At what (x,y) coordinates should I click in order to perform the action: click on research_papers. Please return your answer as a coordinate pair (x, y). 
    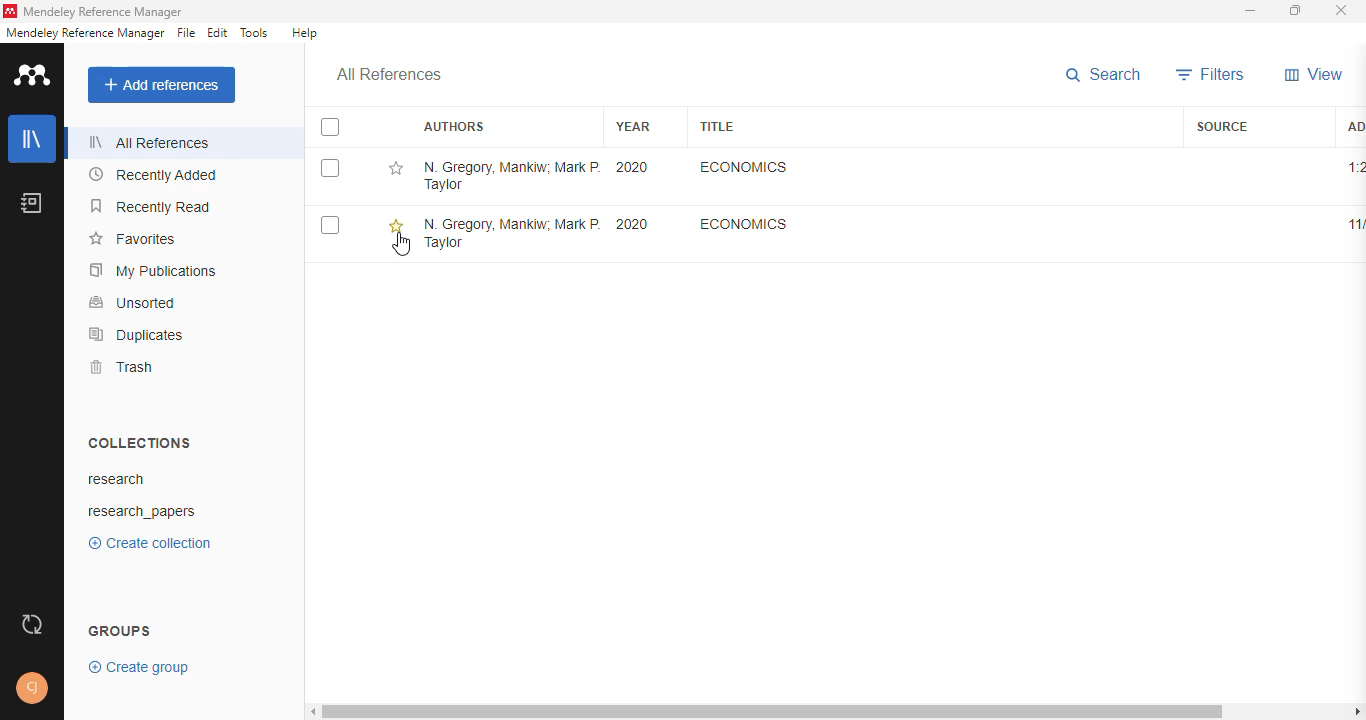
    Looking at the image, I should click on (143, 513).